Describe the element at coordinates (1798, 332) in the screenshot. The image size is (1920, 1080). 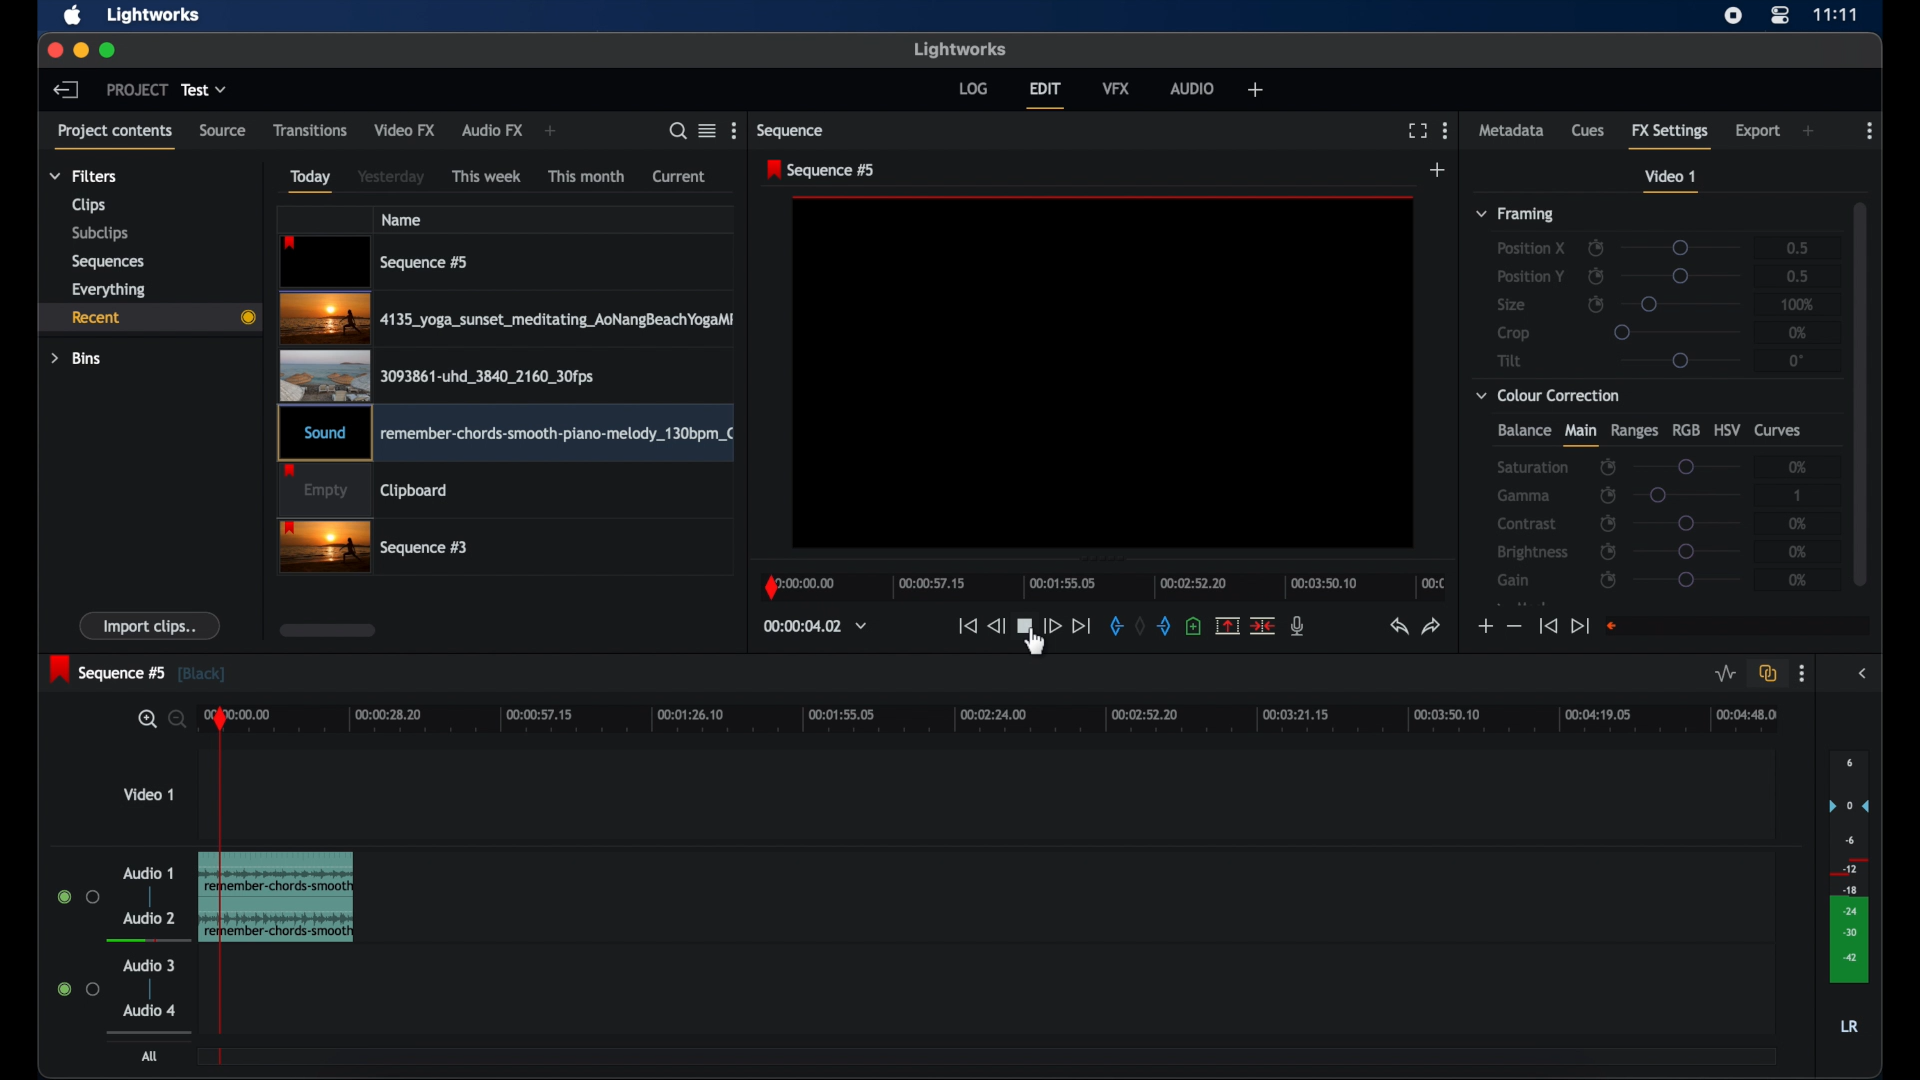
I see `0%` at that location.